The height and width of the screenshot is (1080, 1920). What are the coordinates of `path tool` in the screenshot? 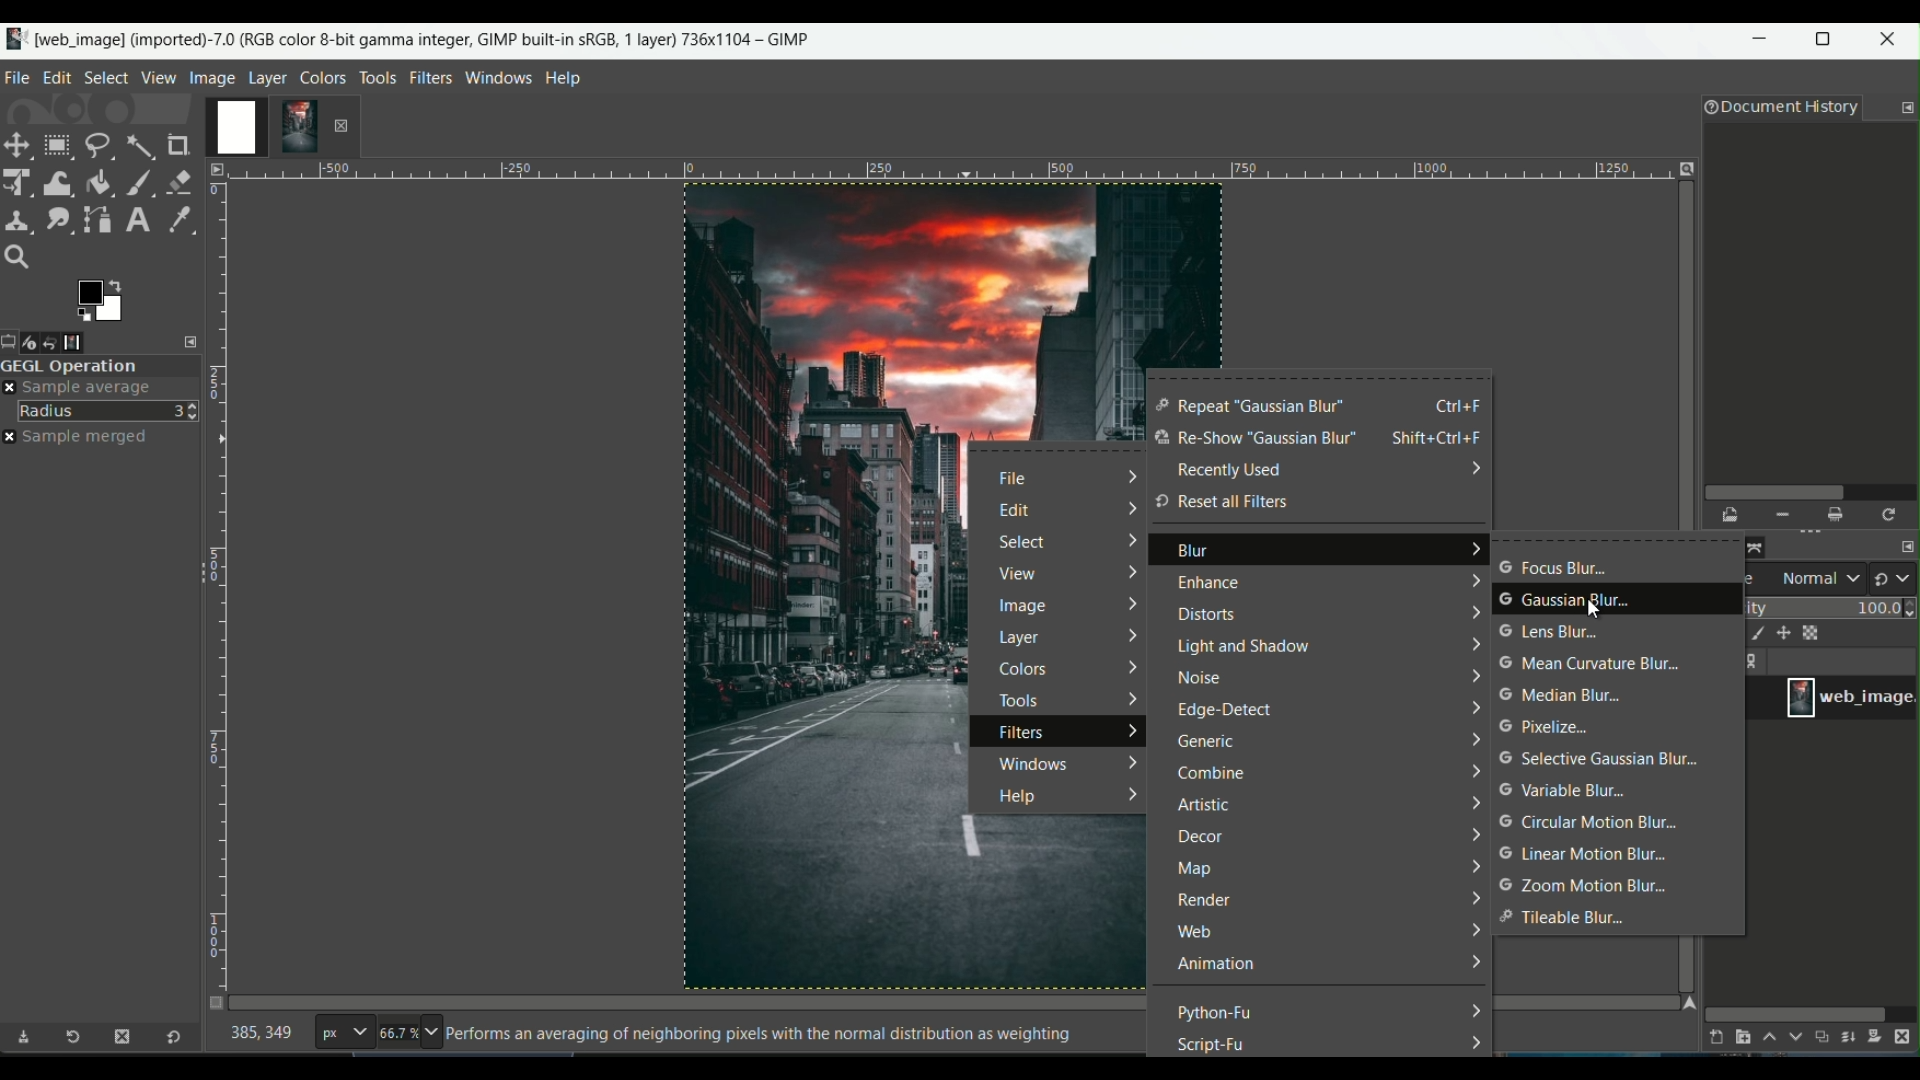 It's located at (99, 218).